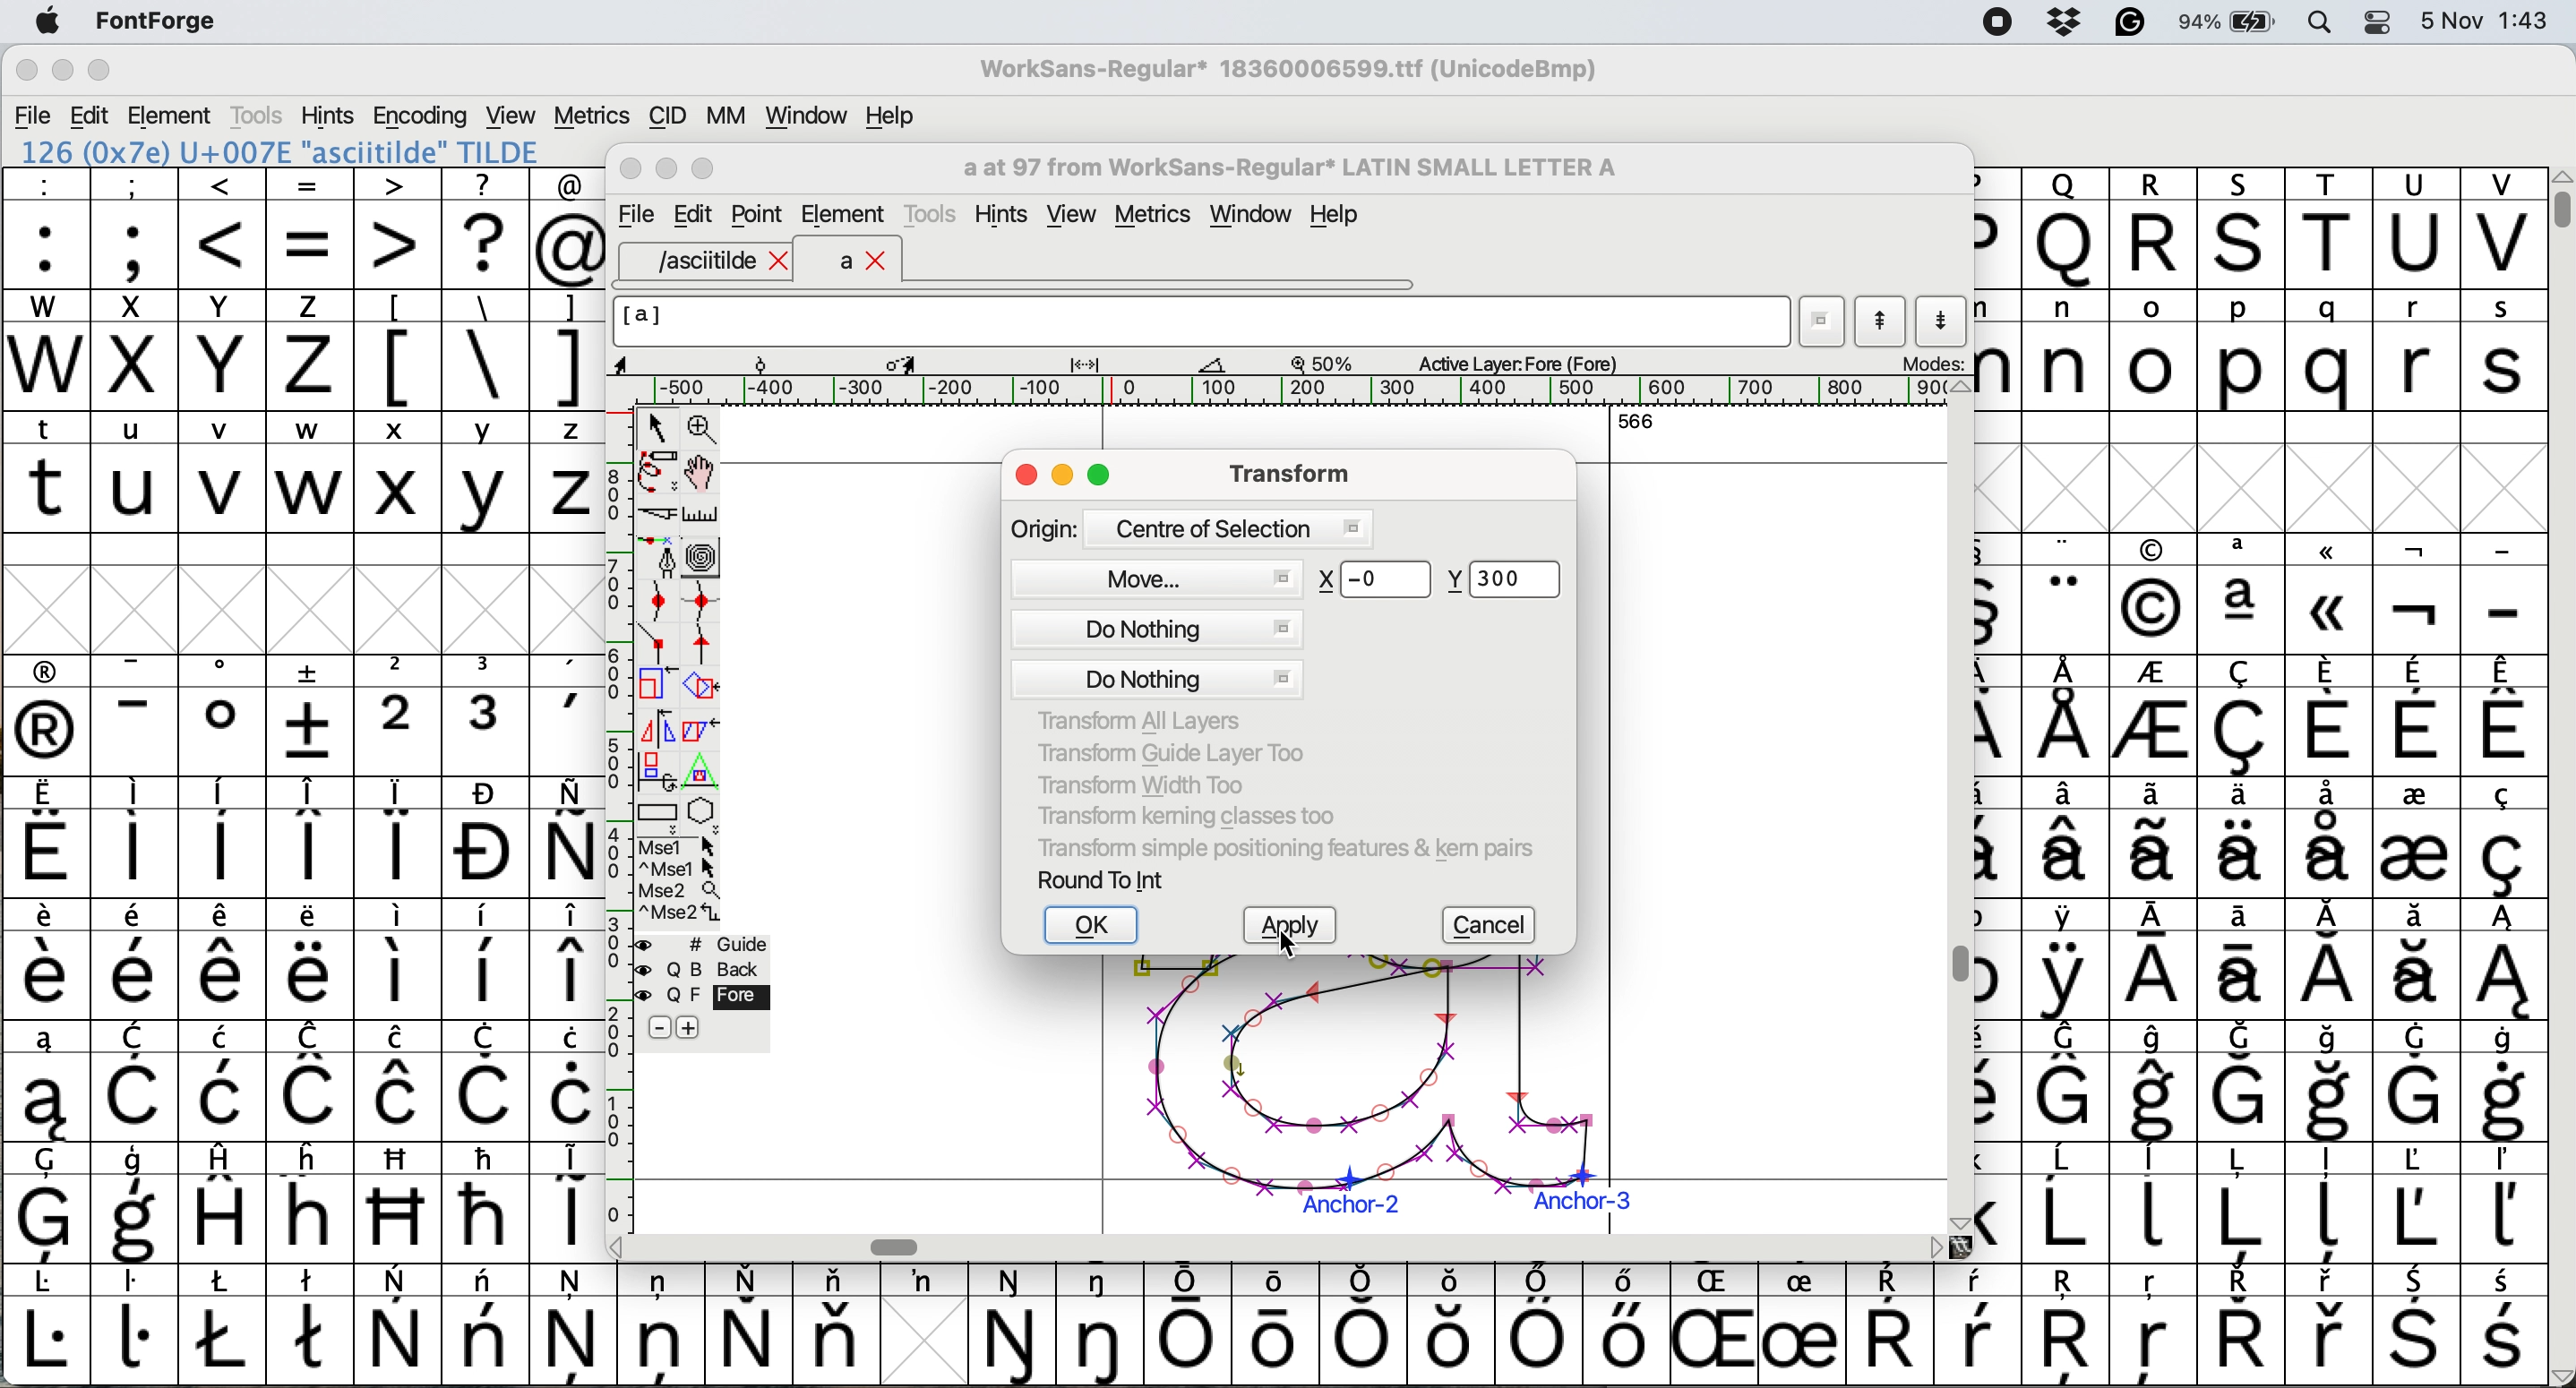 The height and width of the screenshot is (1388, 2576). I want to click on symbol, so click(2413, 836).